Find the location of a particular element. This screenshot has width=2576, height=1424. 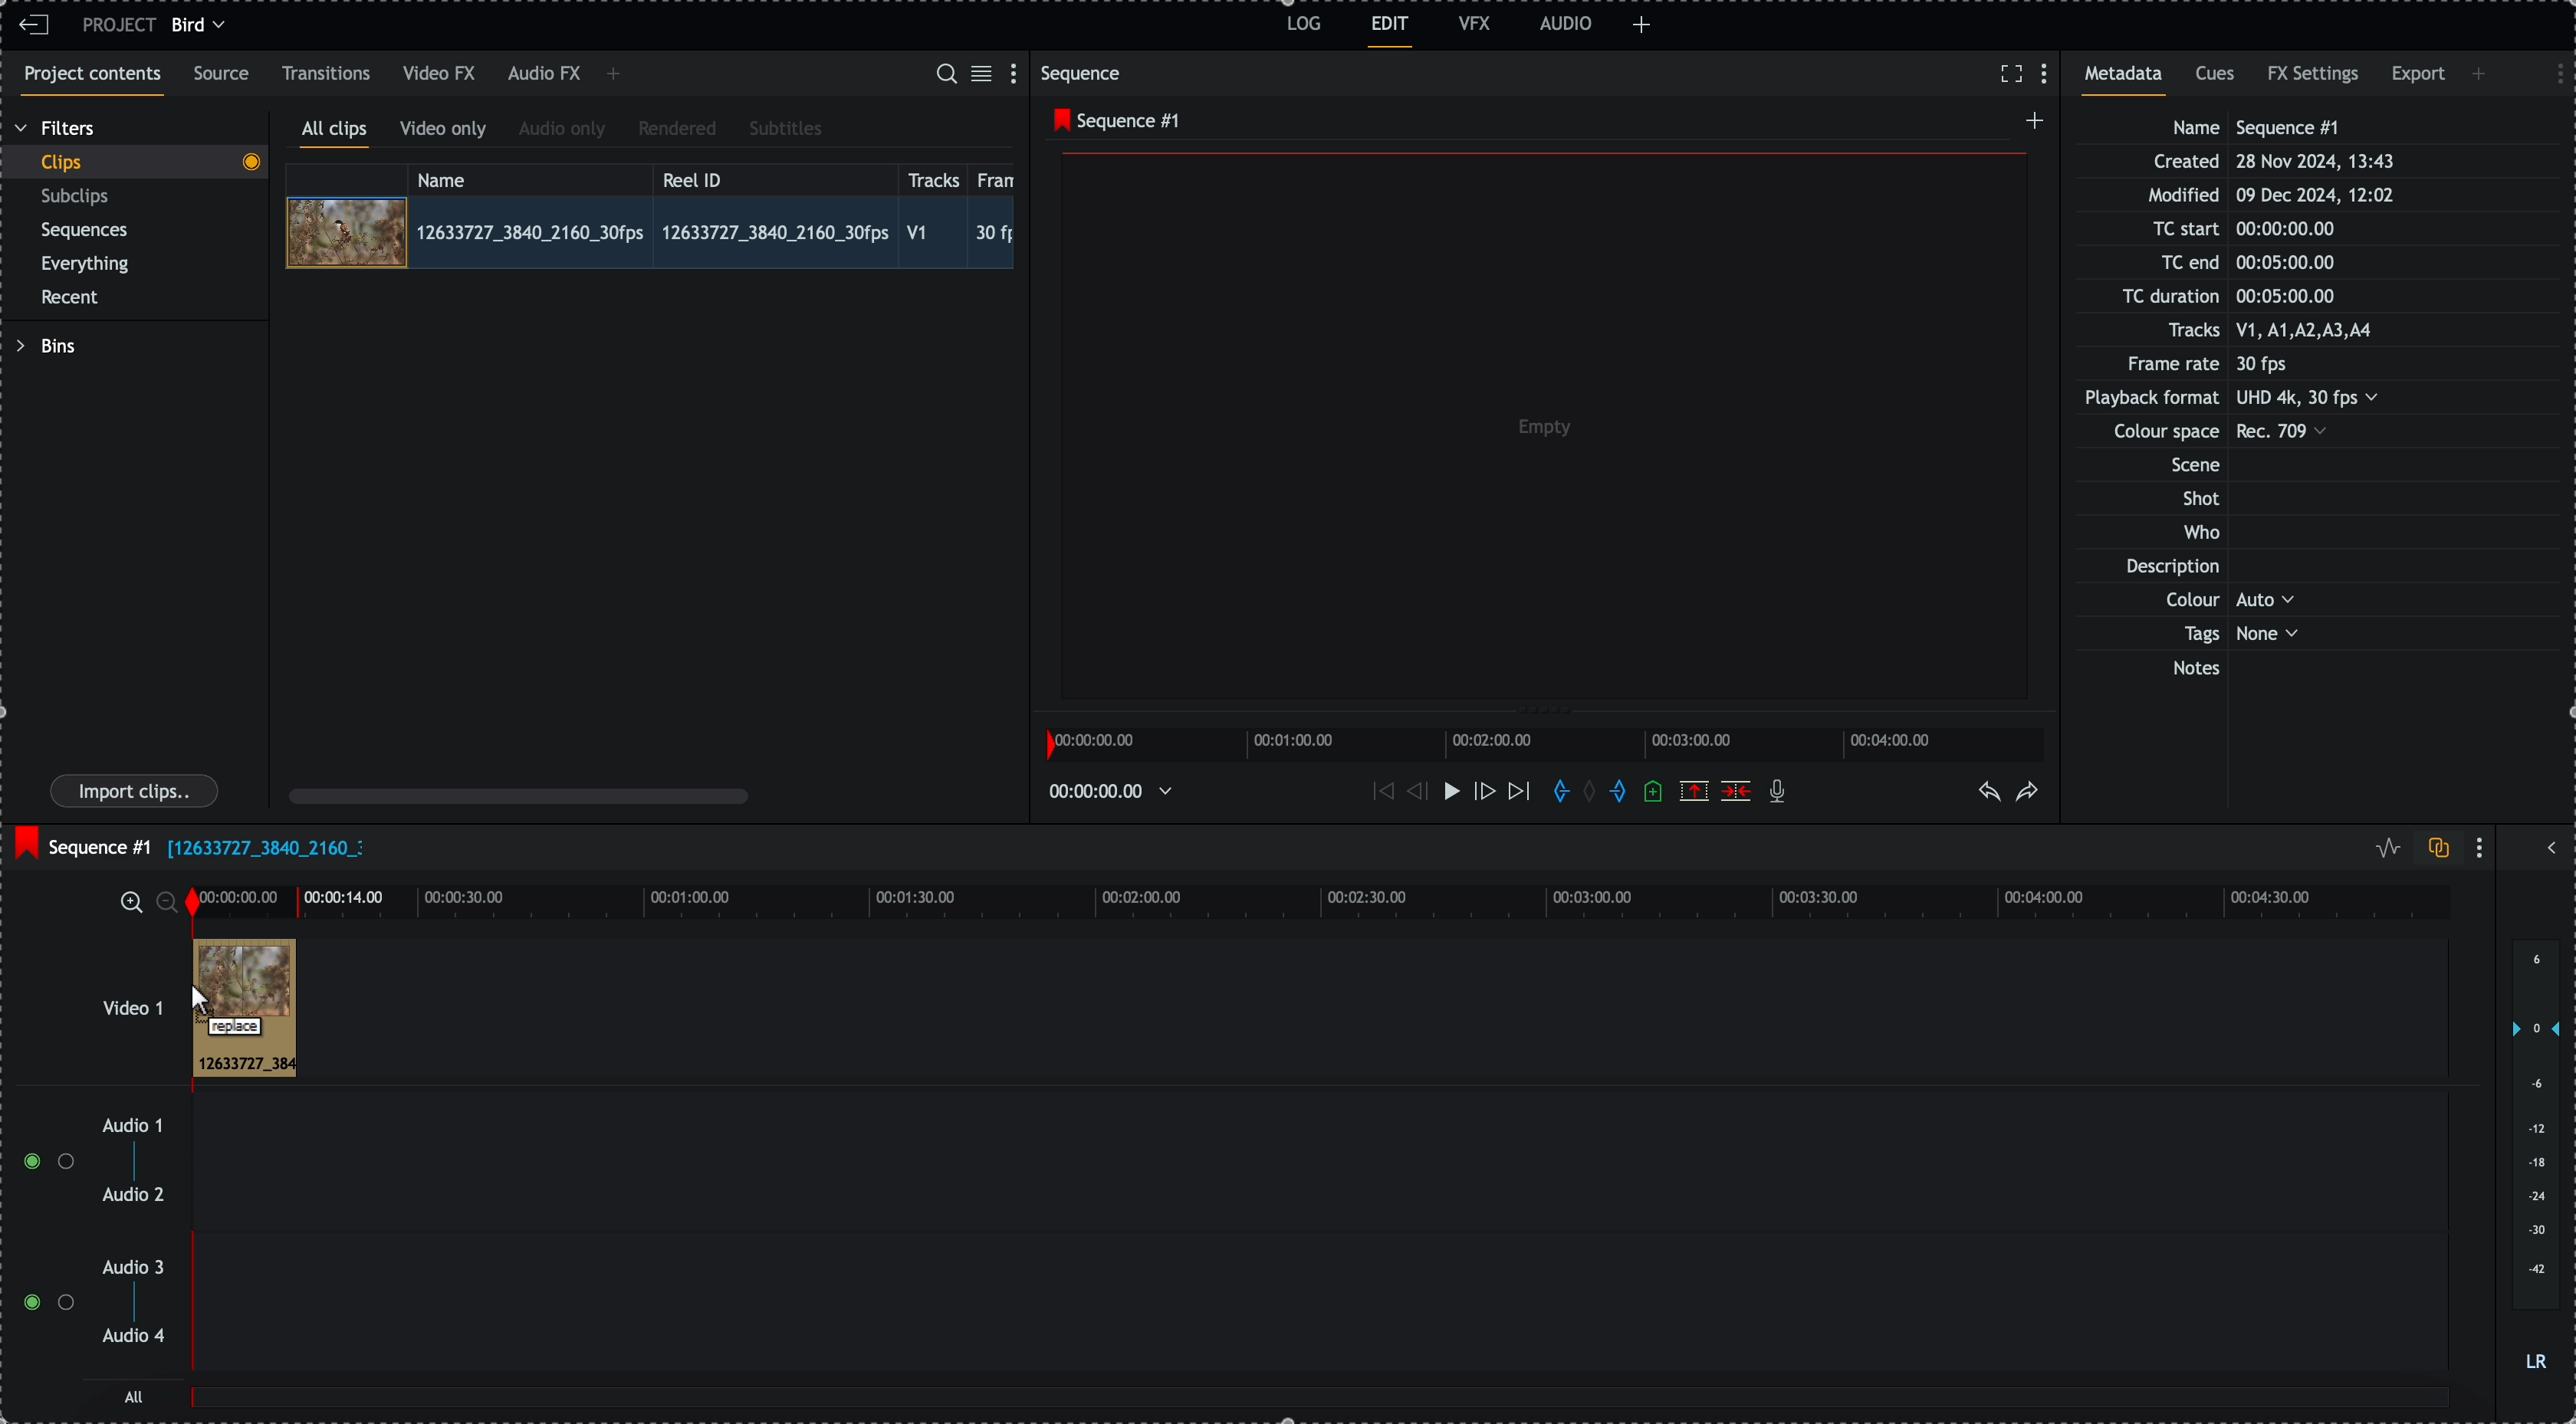

redo is located at coordinates (2028, 793).